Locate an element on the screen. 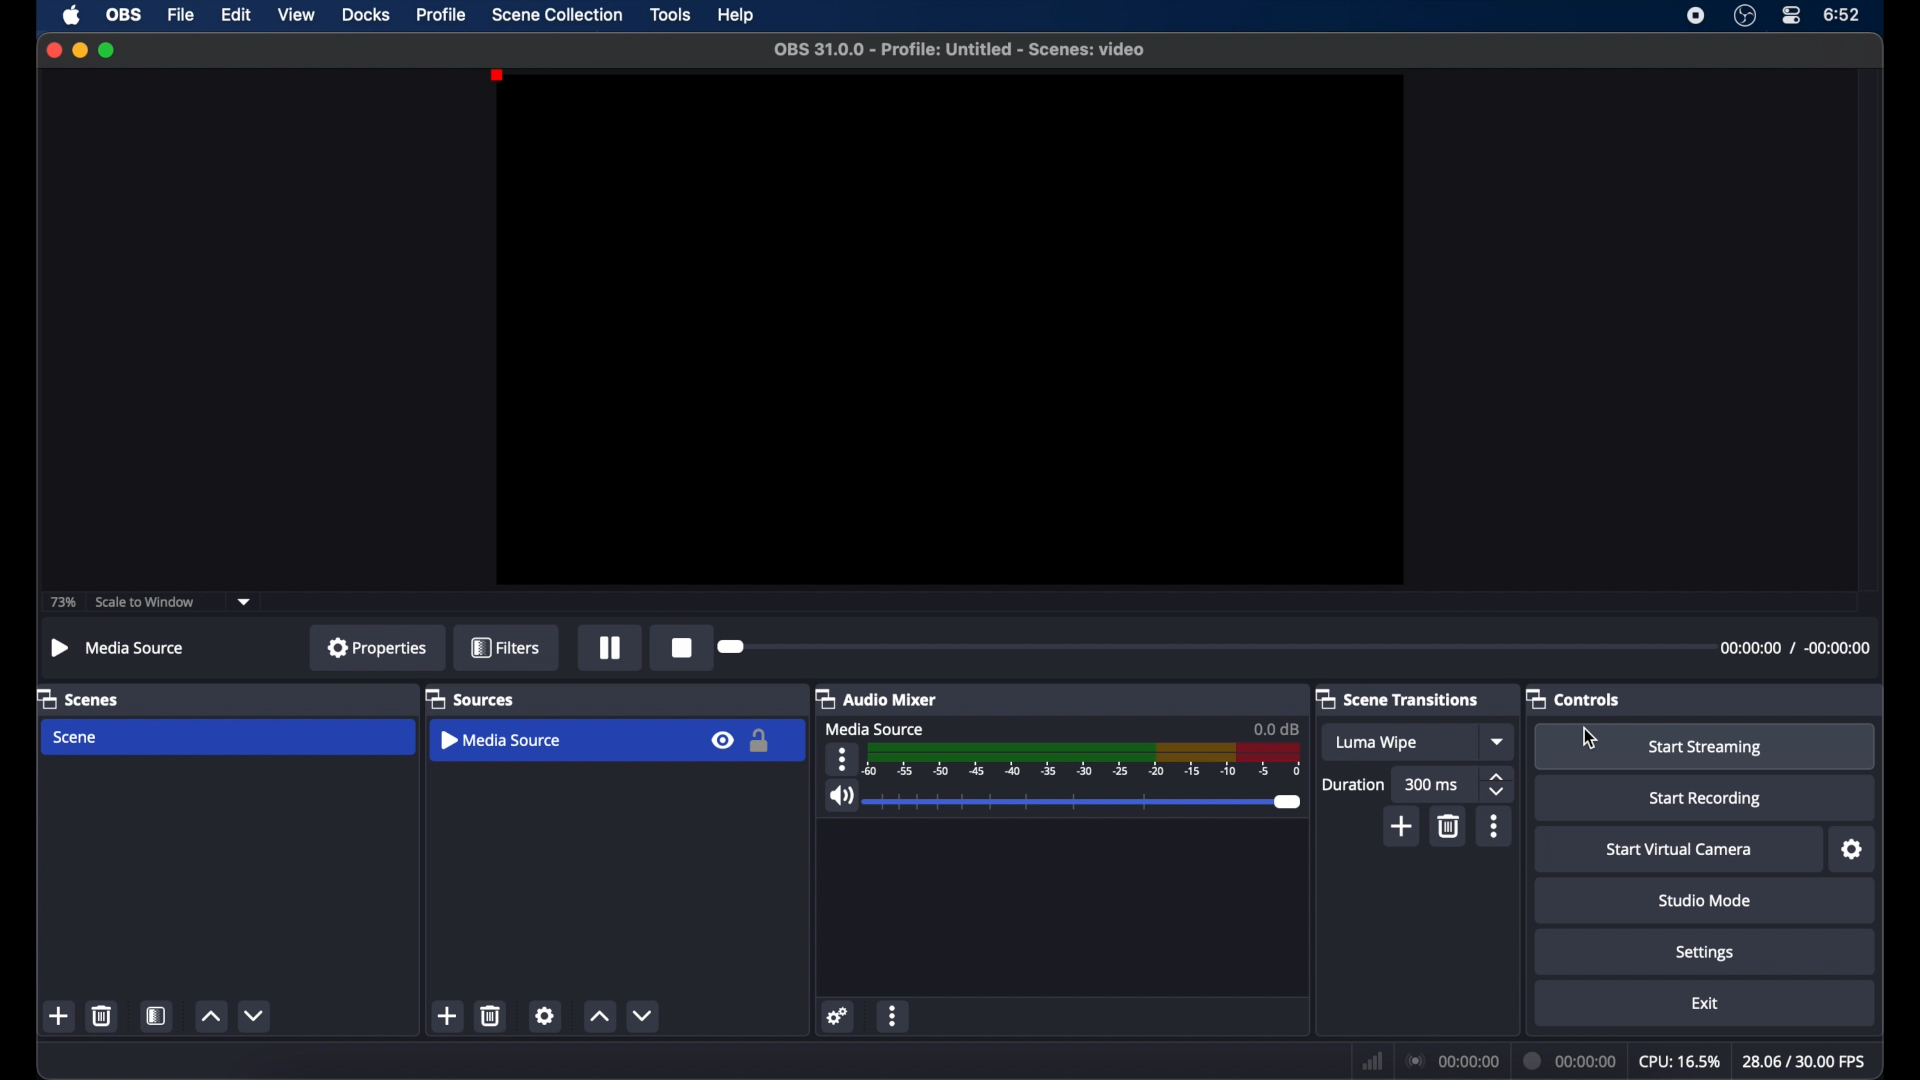 This screenshot has height=1080, width=1920. more options is located at coordinates (844, 759).